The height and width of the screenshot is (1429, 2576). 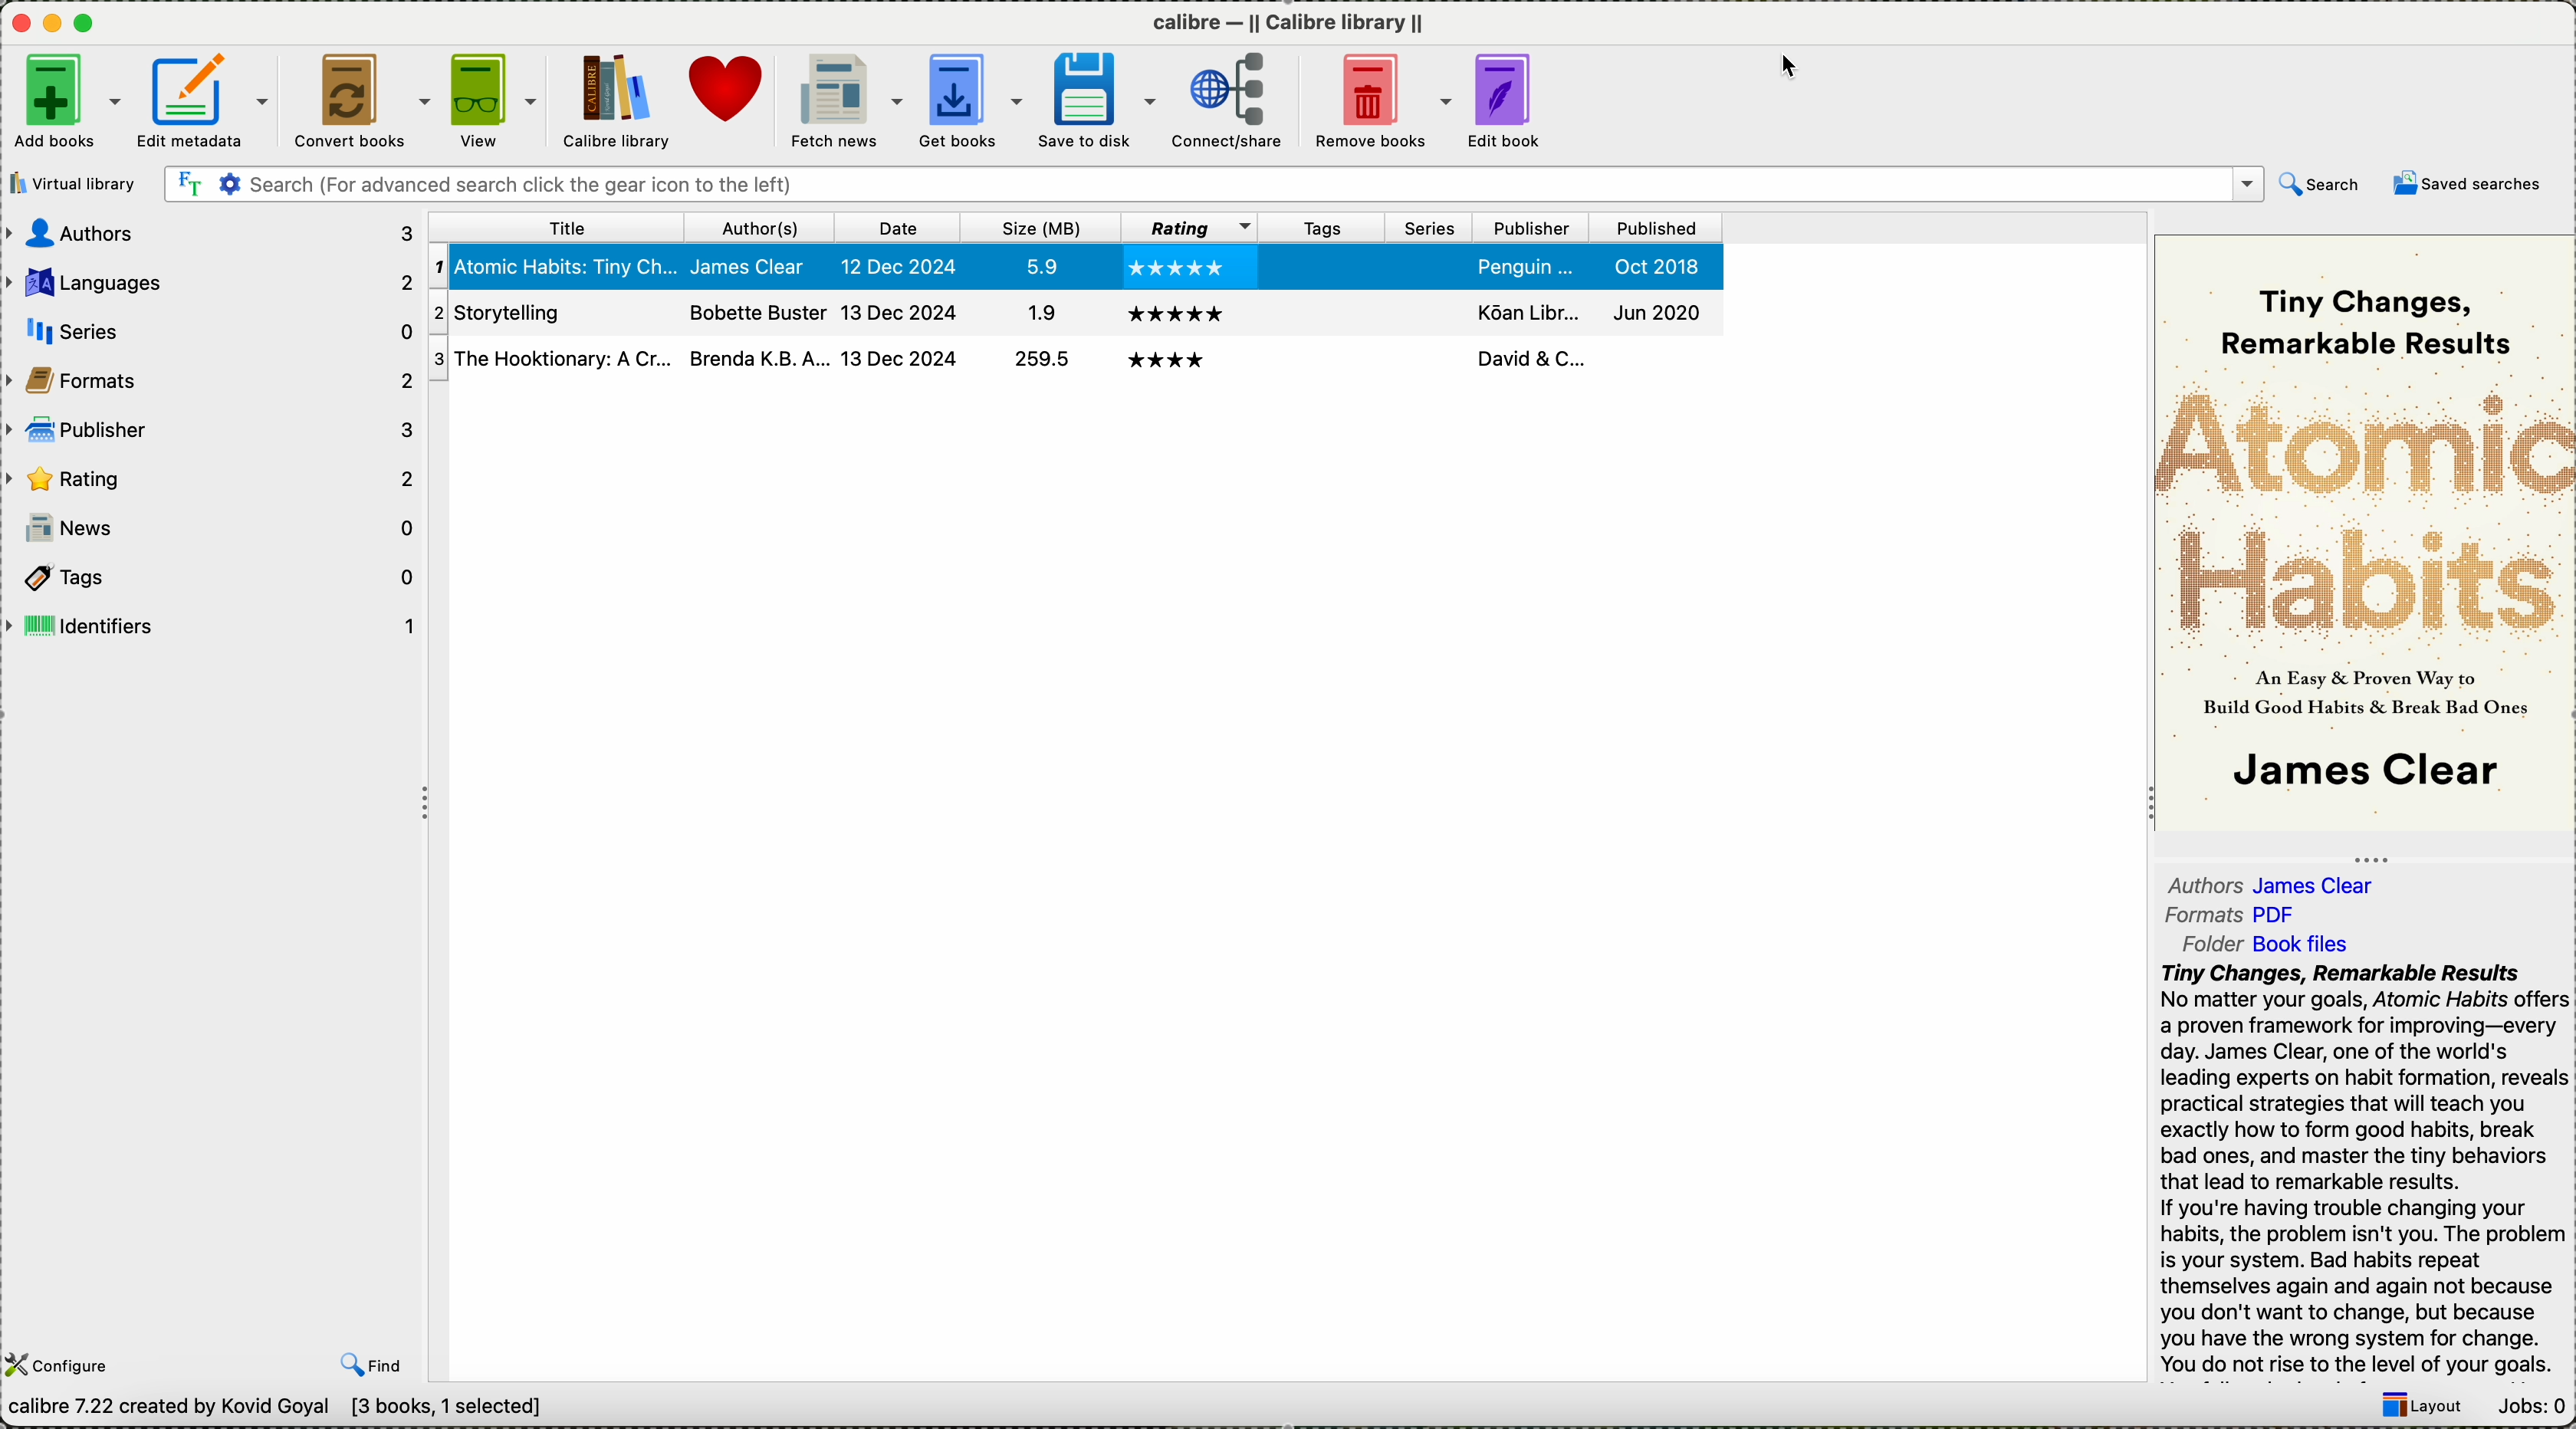 I want to click on close program, so click(x=18, y=21).